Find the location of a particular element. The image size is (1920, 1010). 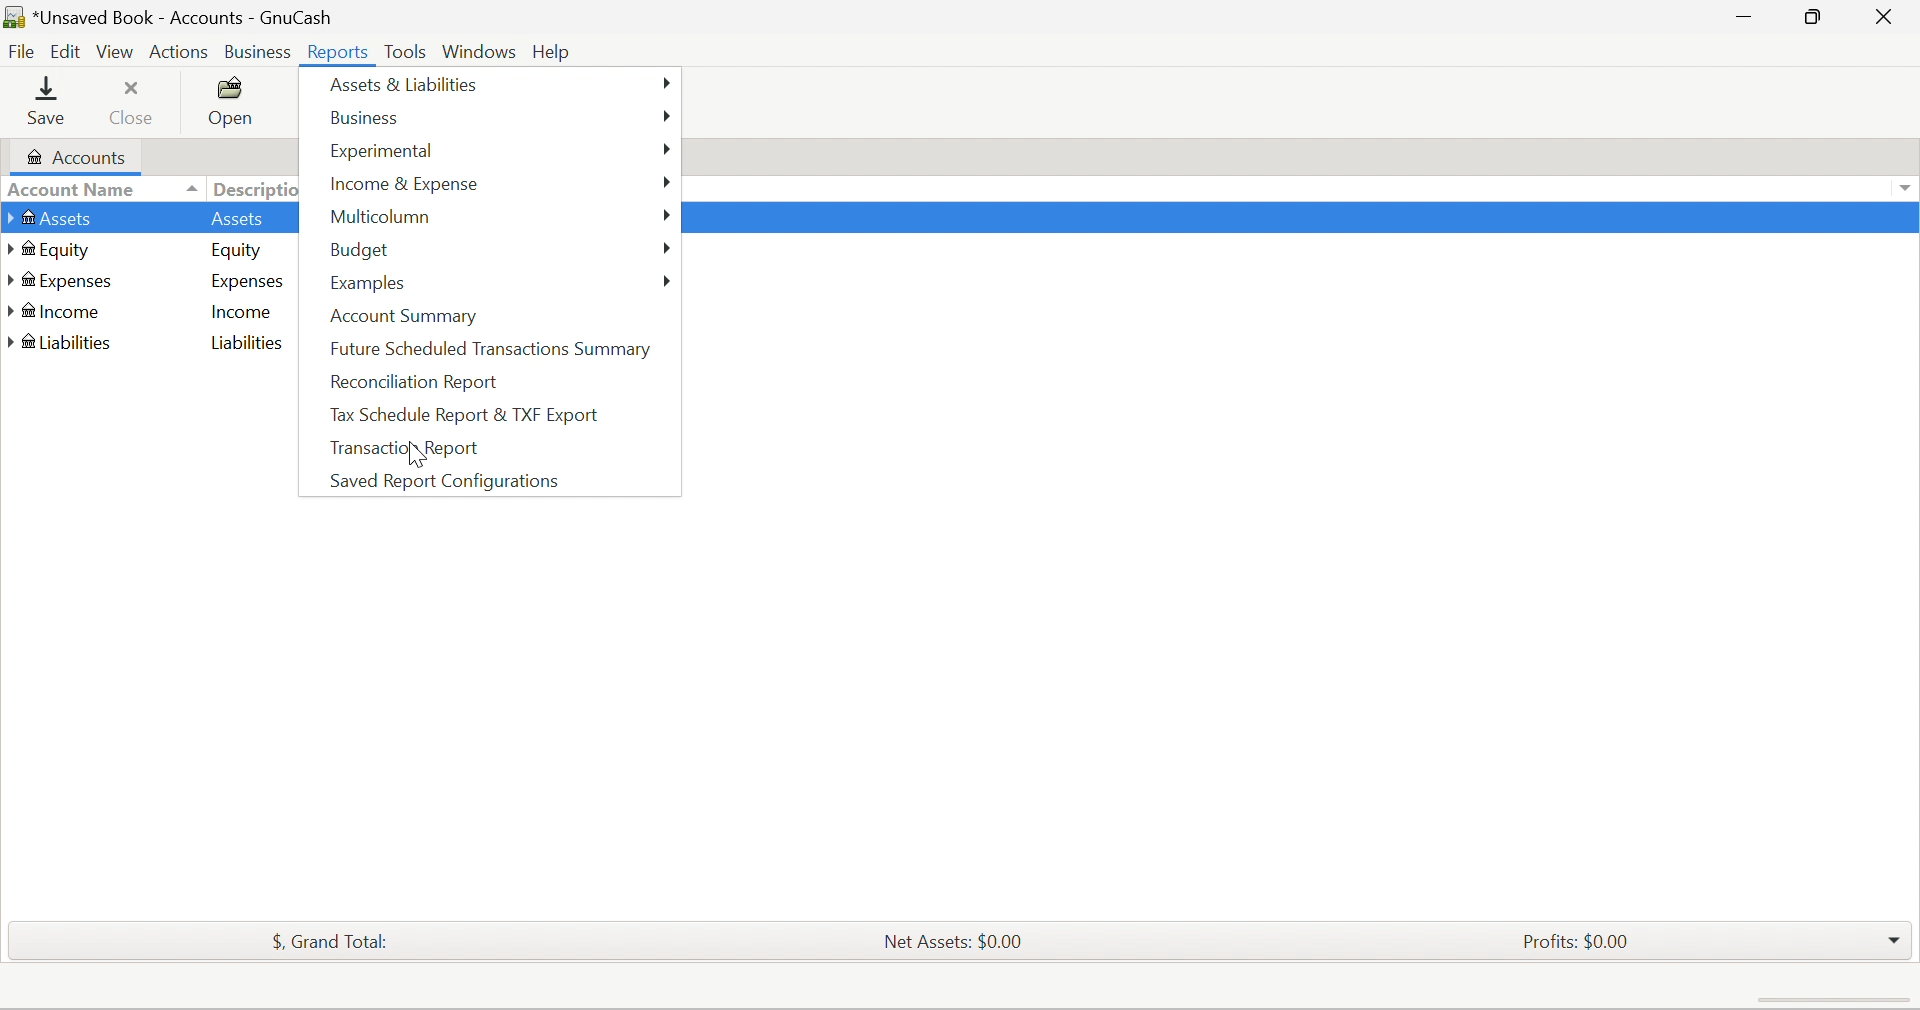

Account Summary is located at coordinates (403, 314).